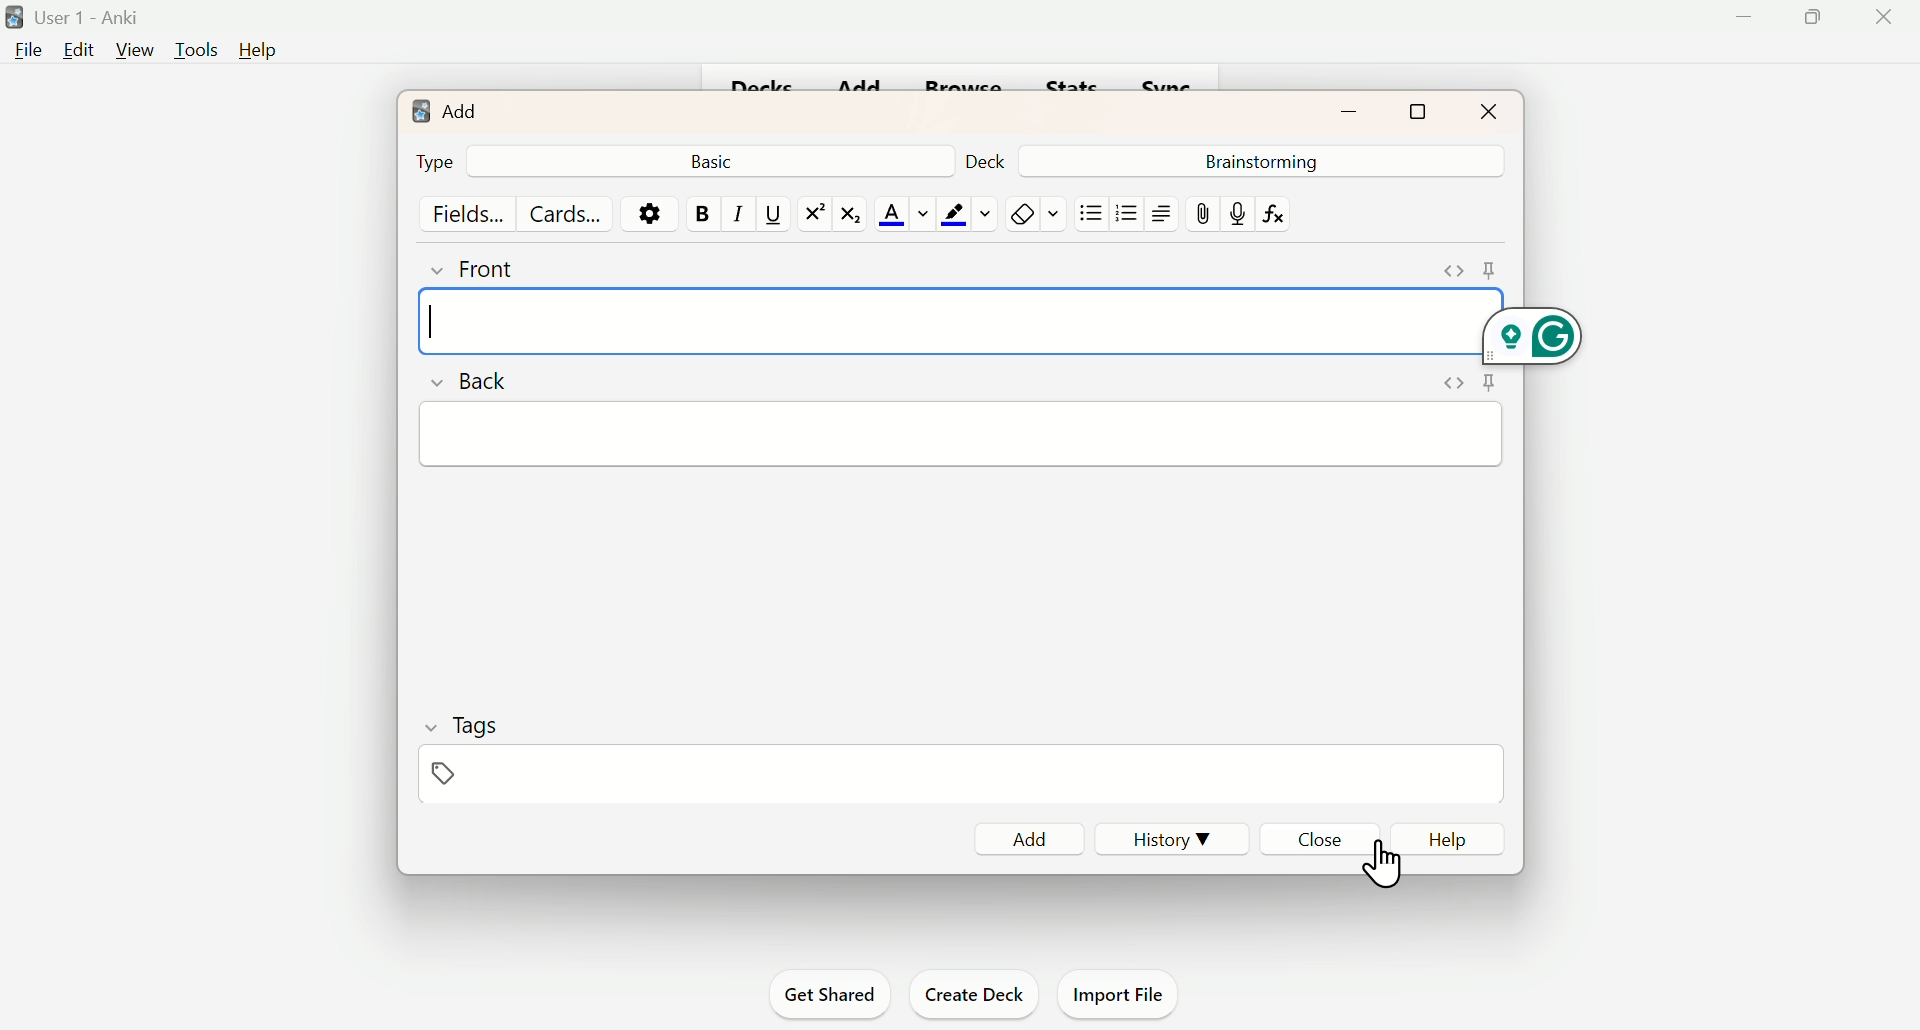  Describe the element at coordinates (1258, 160) in the screenshot. I see `Brainstorming` at that location.